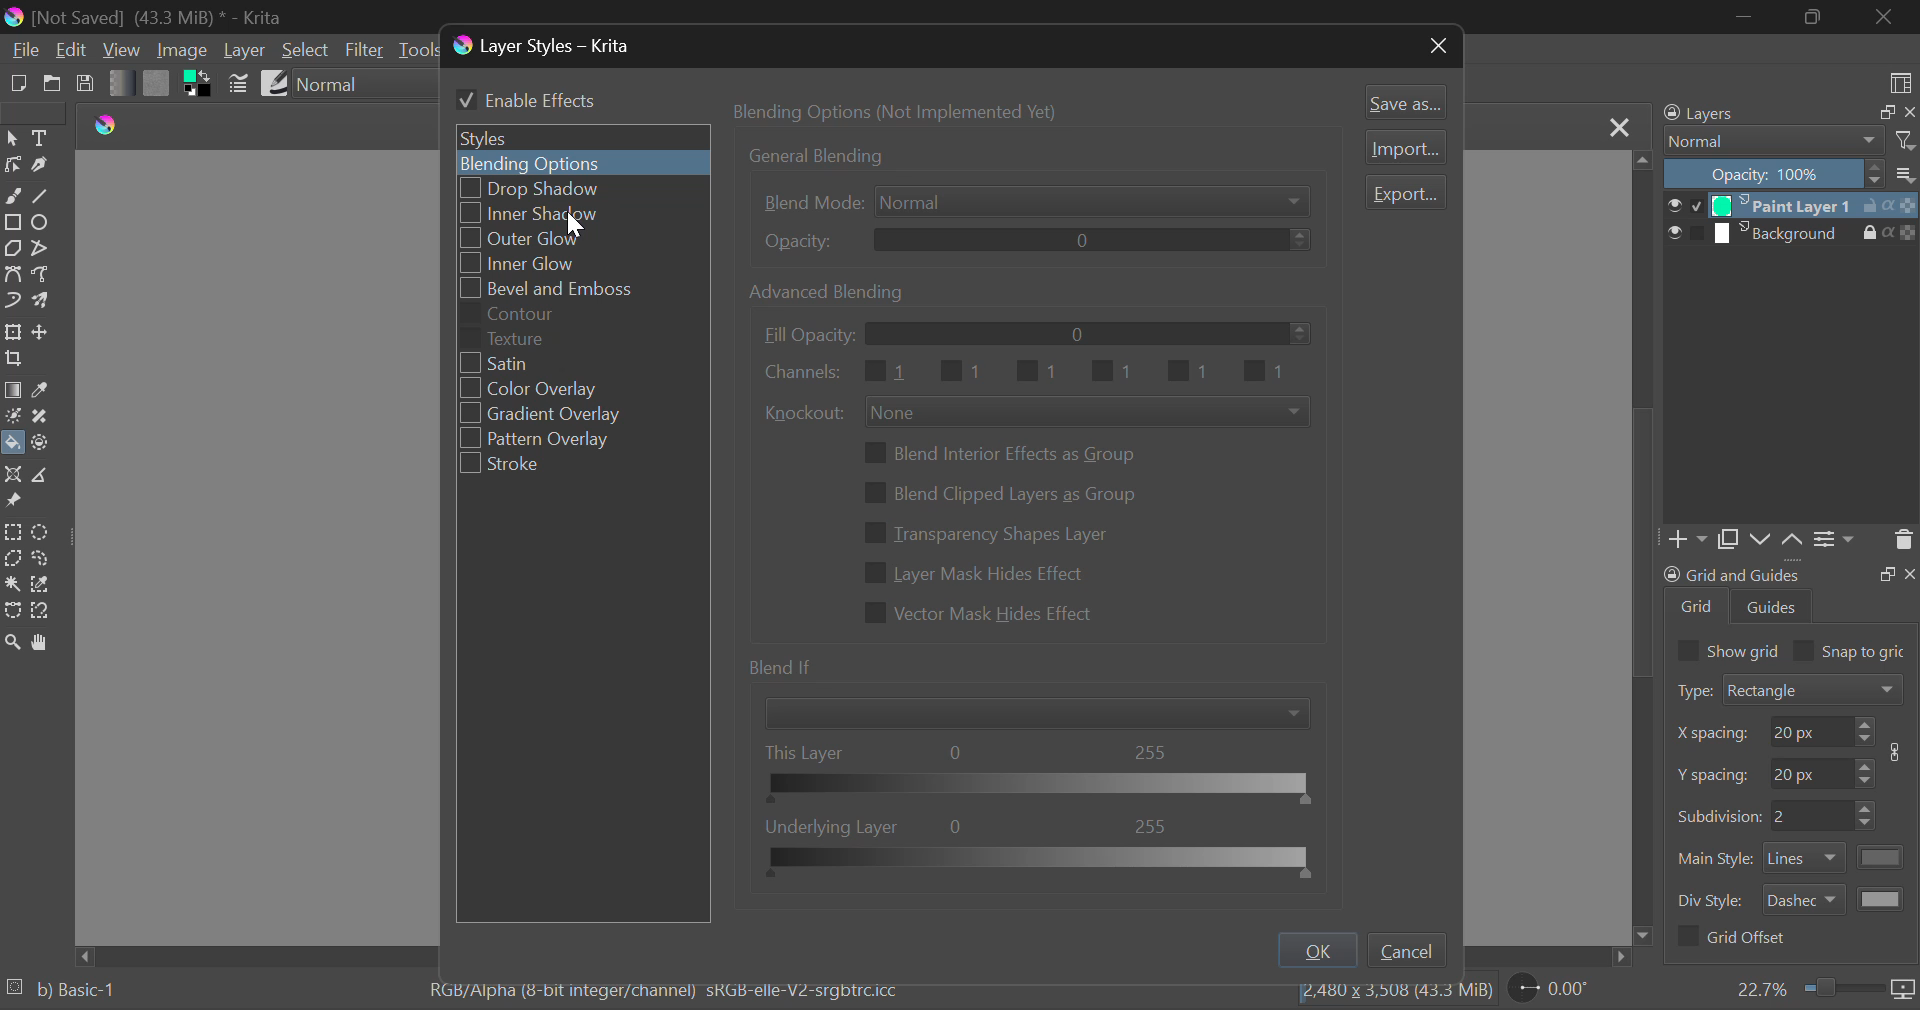 This screenshot has width=1920, height=1010. Describe the element at coordinates (44, 389) in the screenshot. I see `Eyedropper` at that location.